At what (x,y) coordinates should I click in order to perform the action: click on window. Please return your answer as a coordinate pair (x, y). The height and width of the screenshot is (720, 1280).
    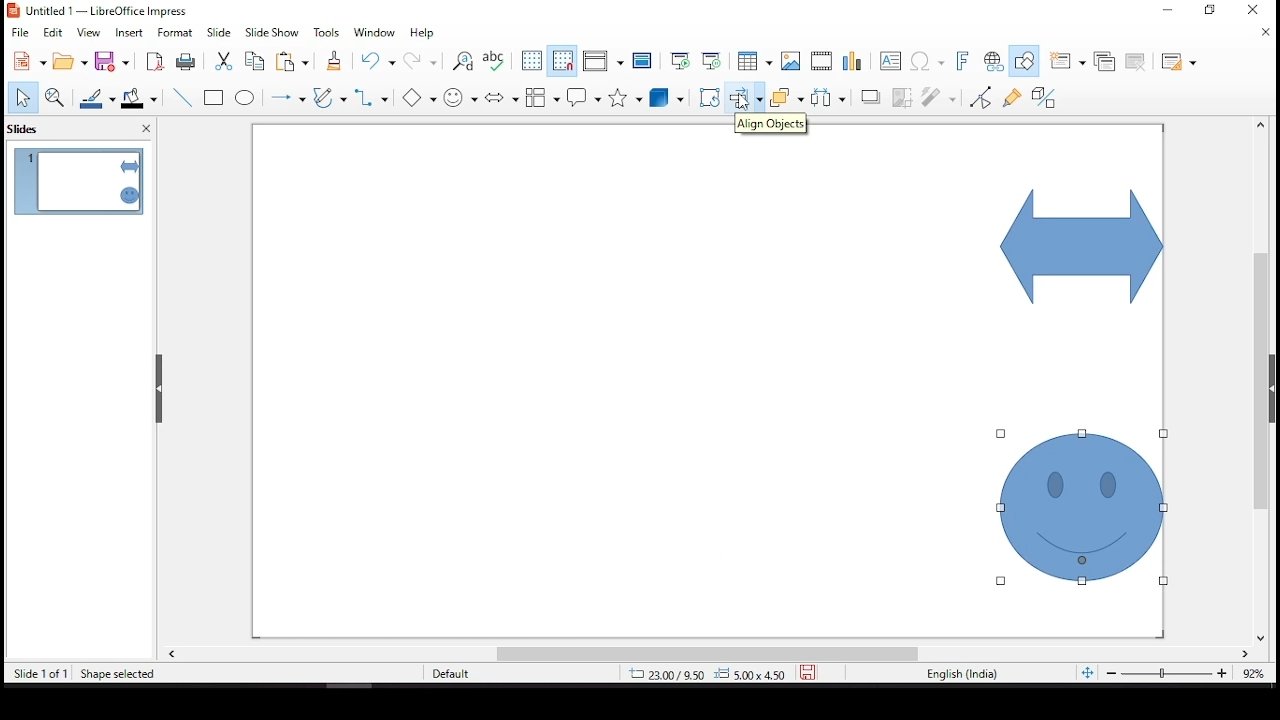
    Looking at the image, I should click on (377, 33).